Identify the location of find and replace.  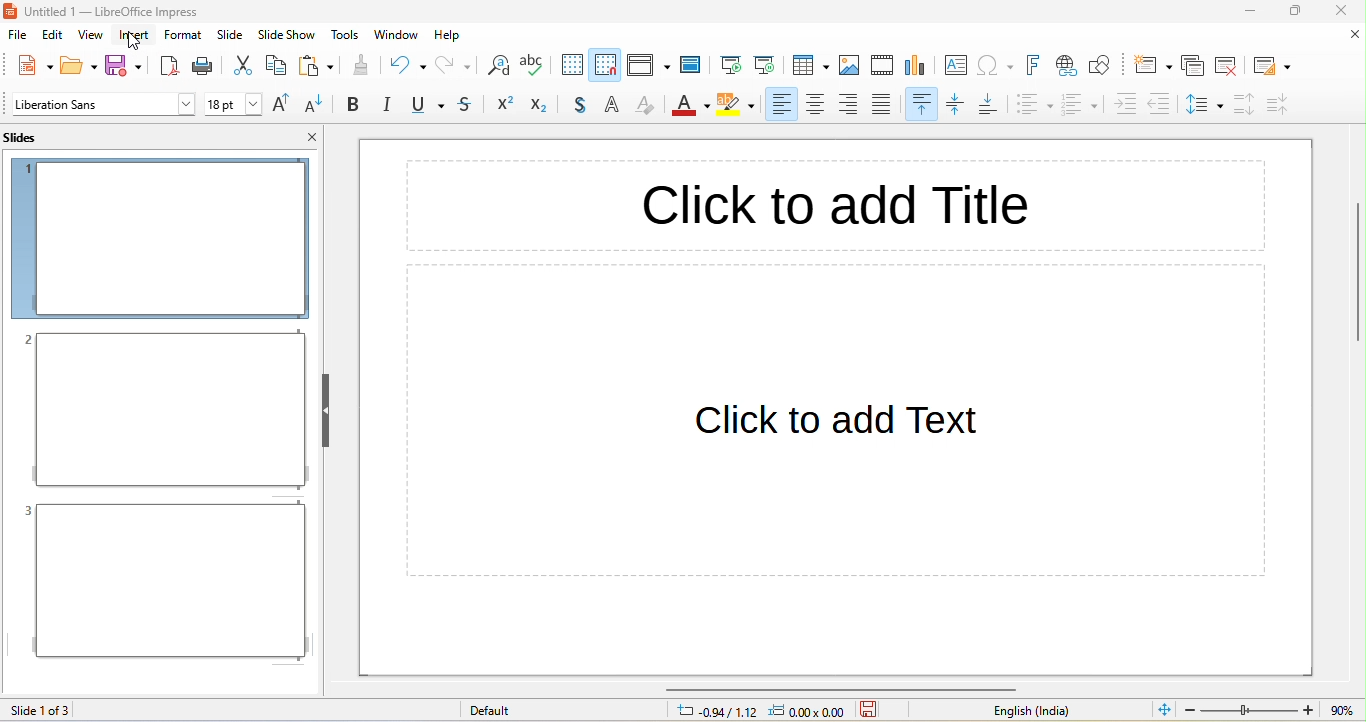
(496, 67).